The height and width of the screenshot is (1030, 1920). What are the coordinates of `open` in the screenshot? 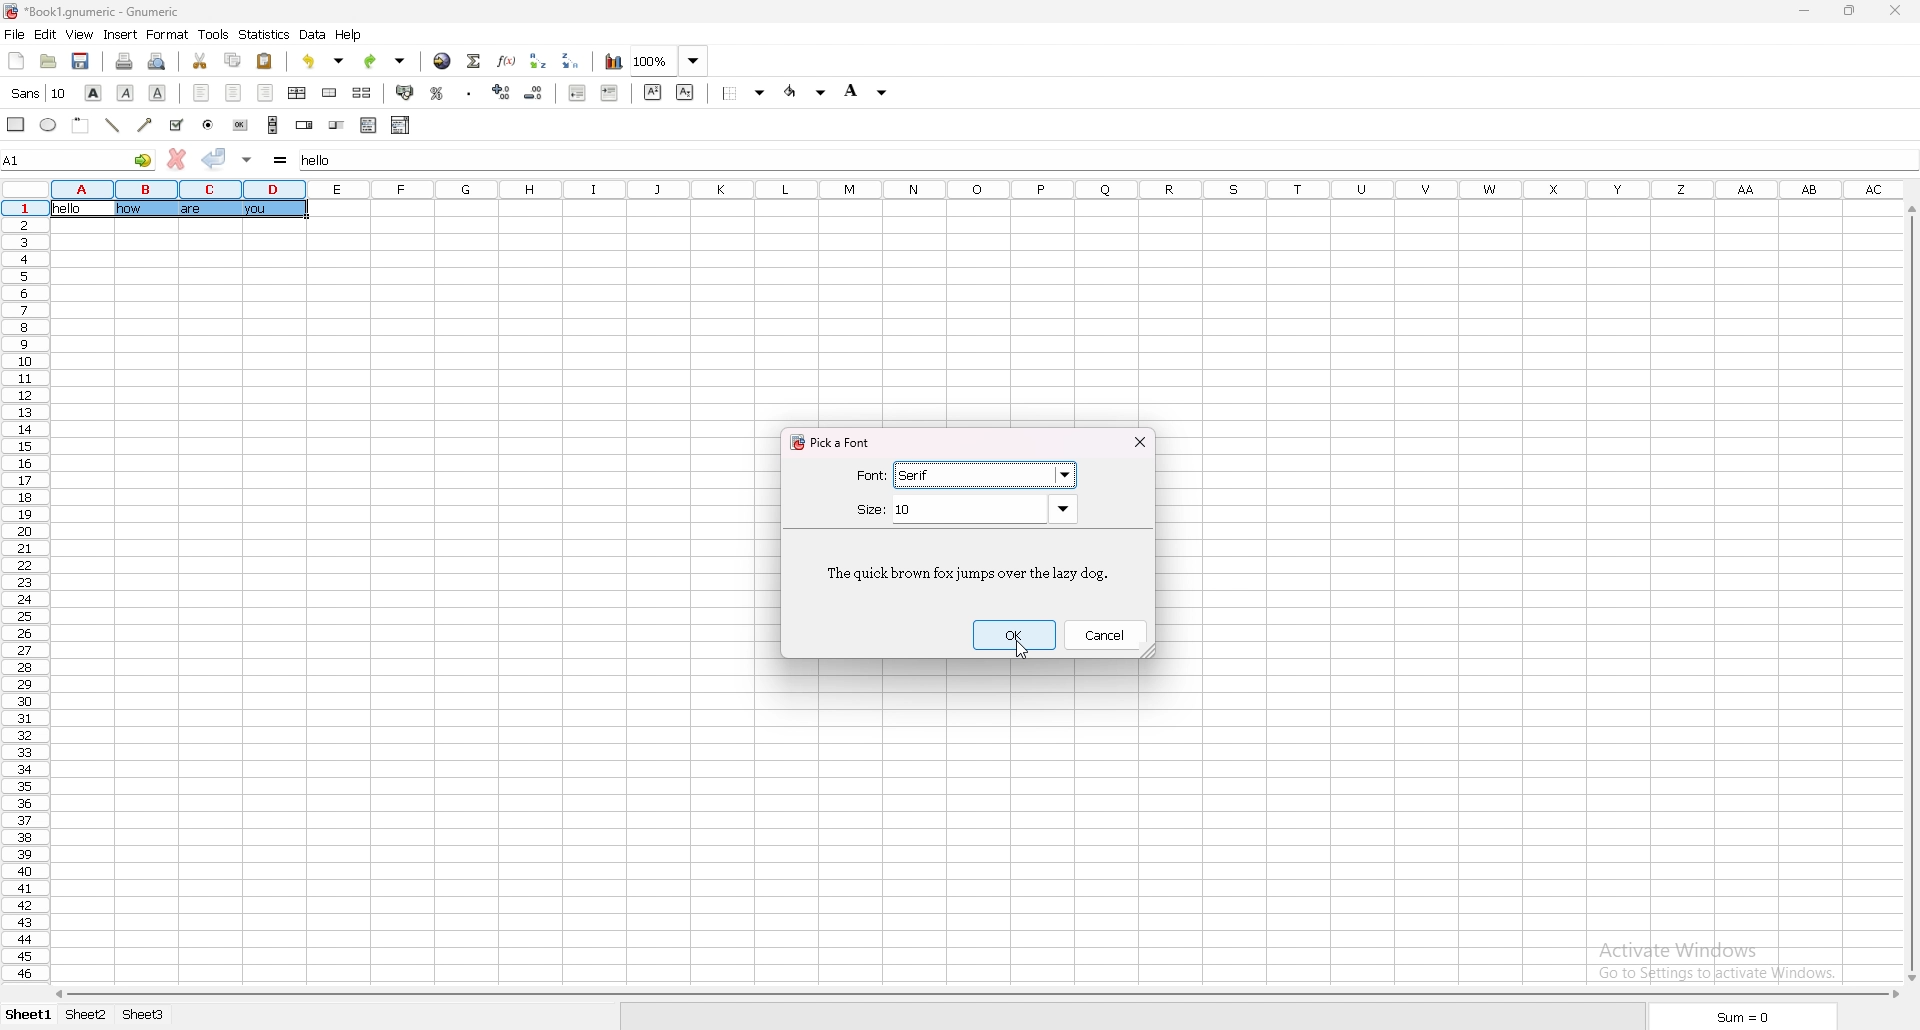 It's located at (48, 60).